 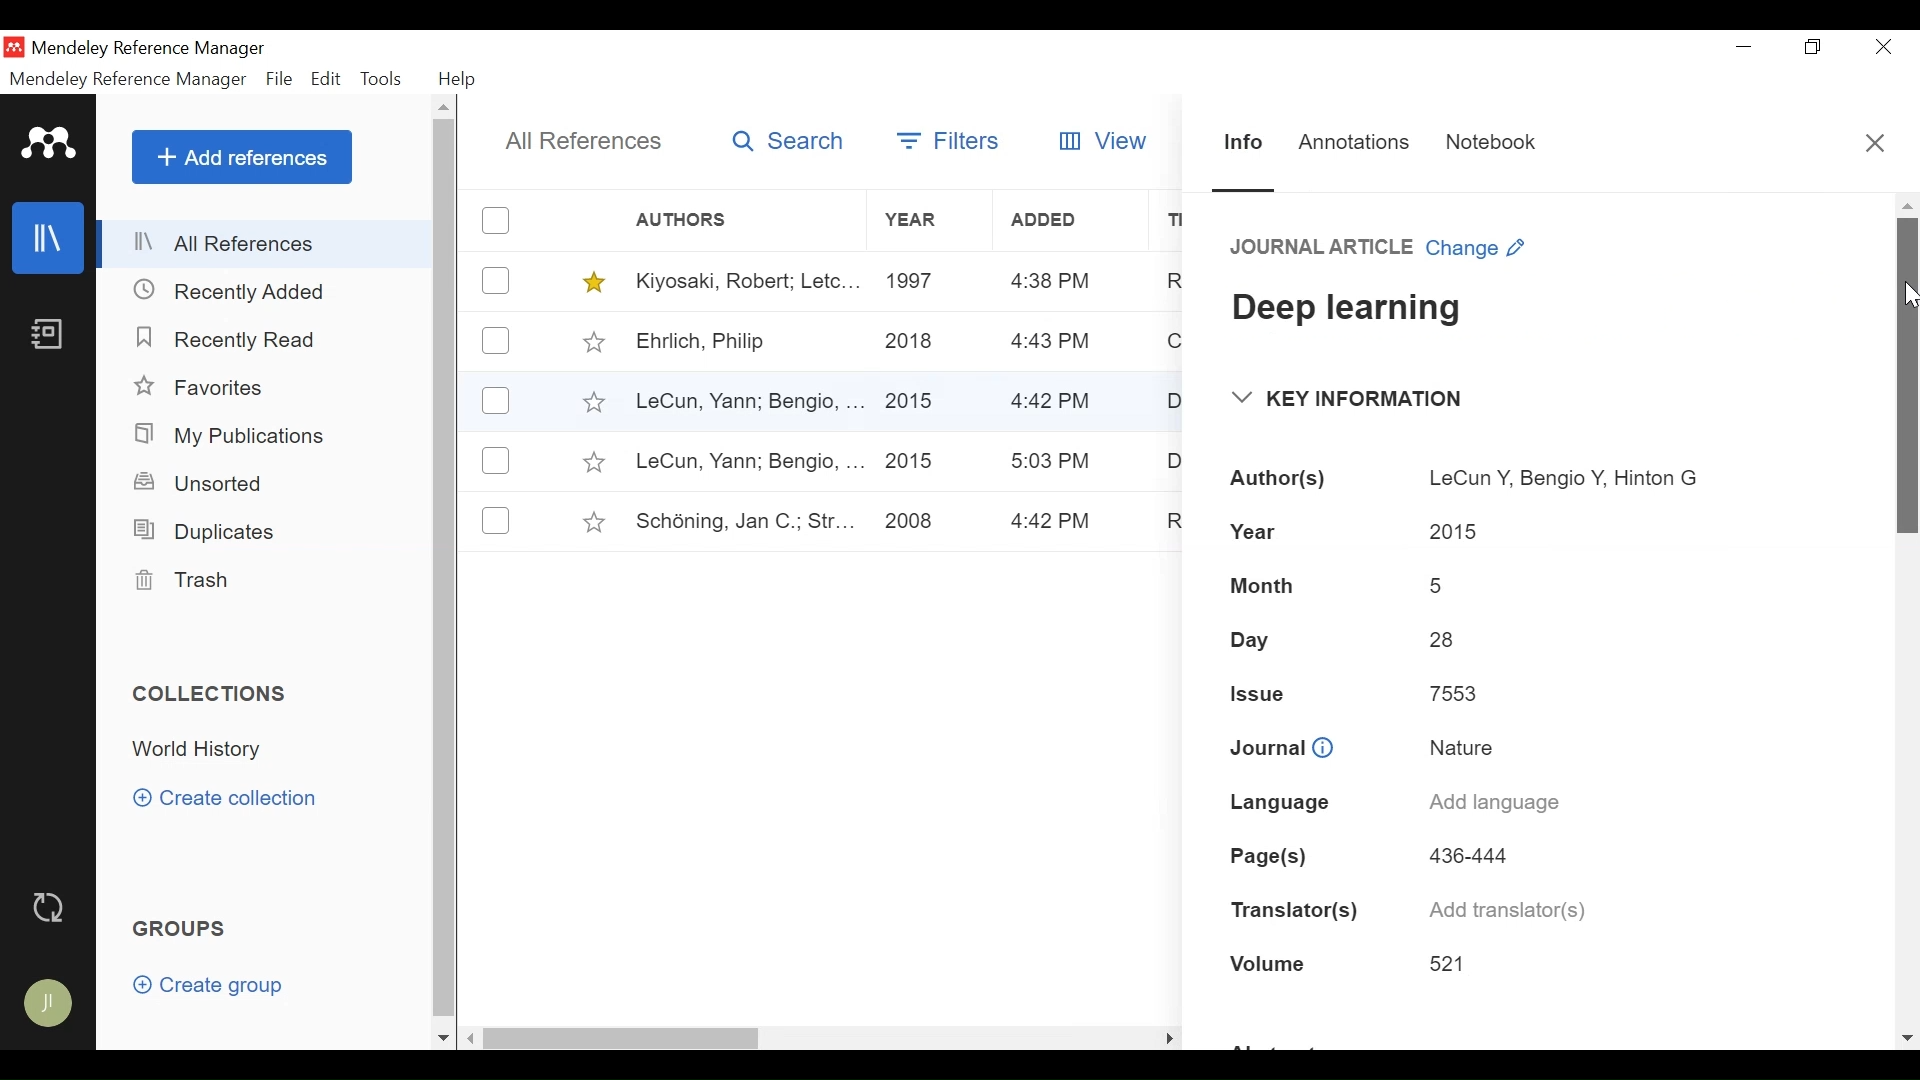 I want to click on Key Information, so click(x=1352, y=398).